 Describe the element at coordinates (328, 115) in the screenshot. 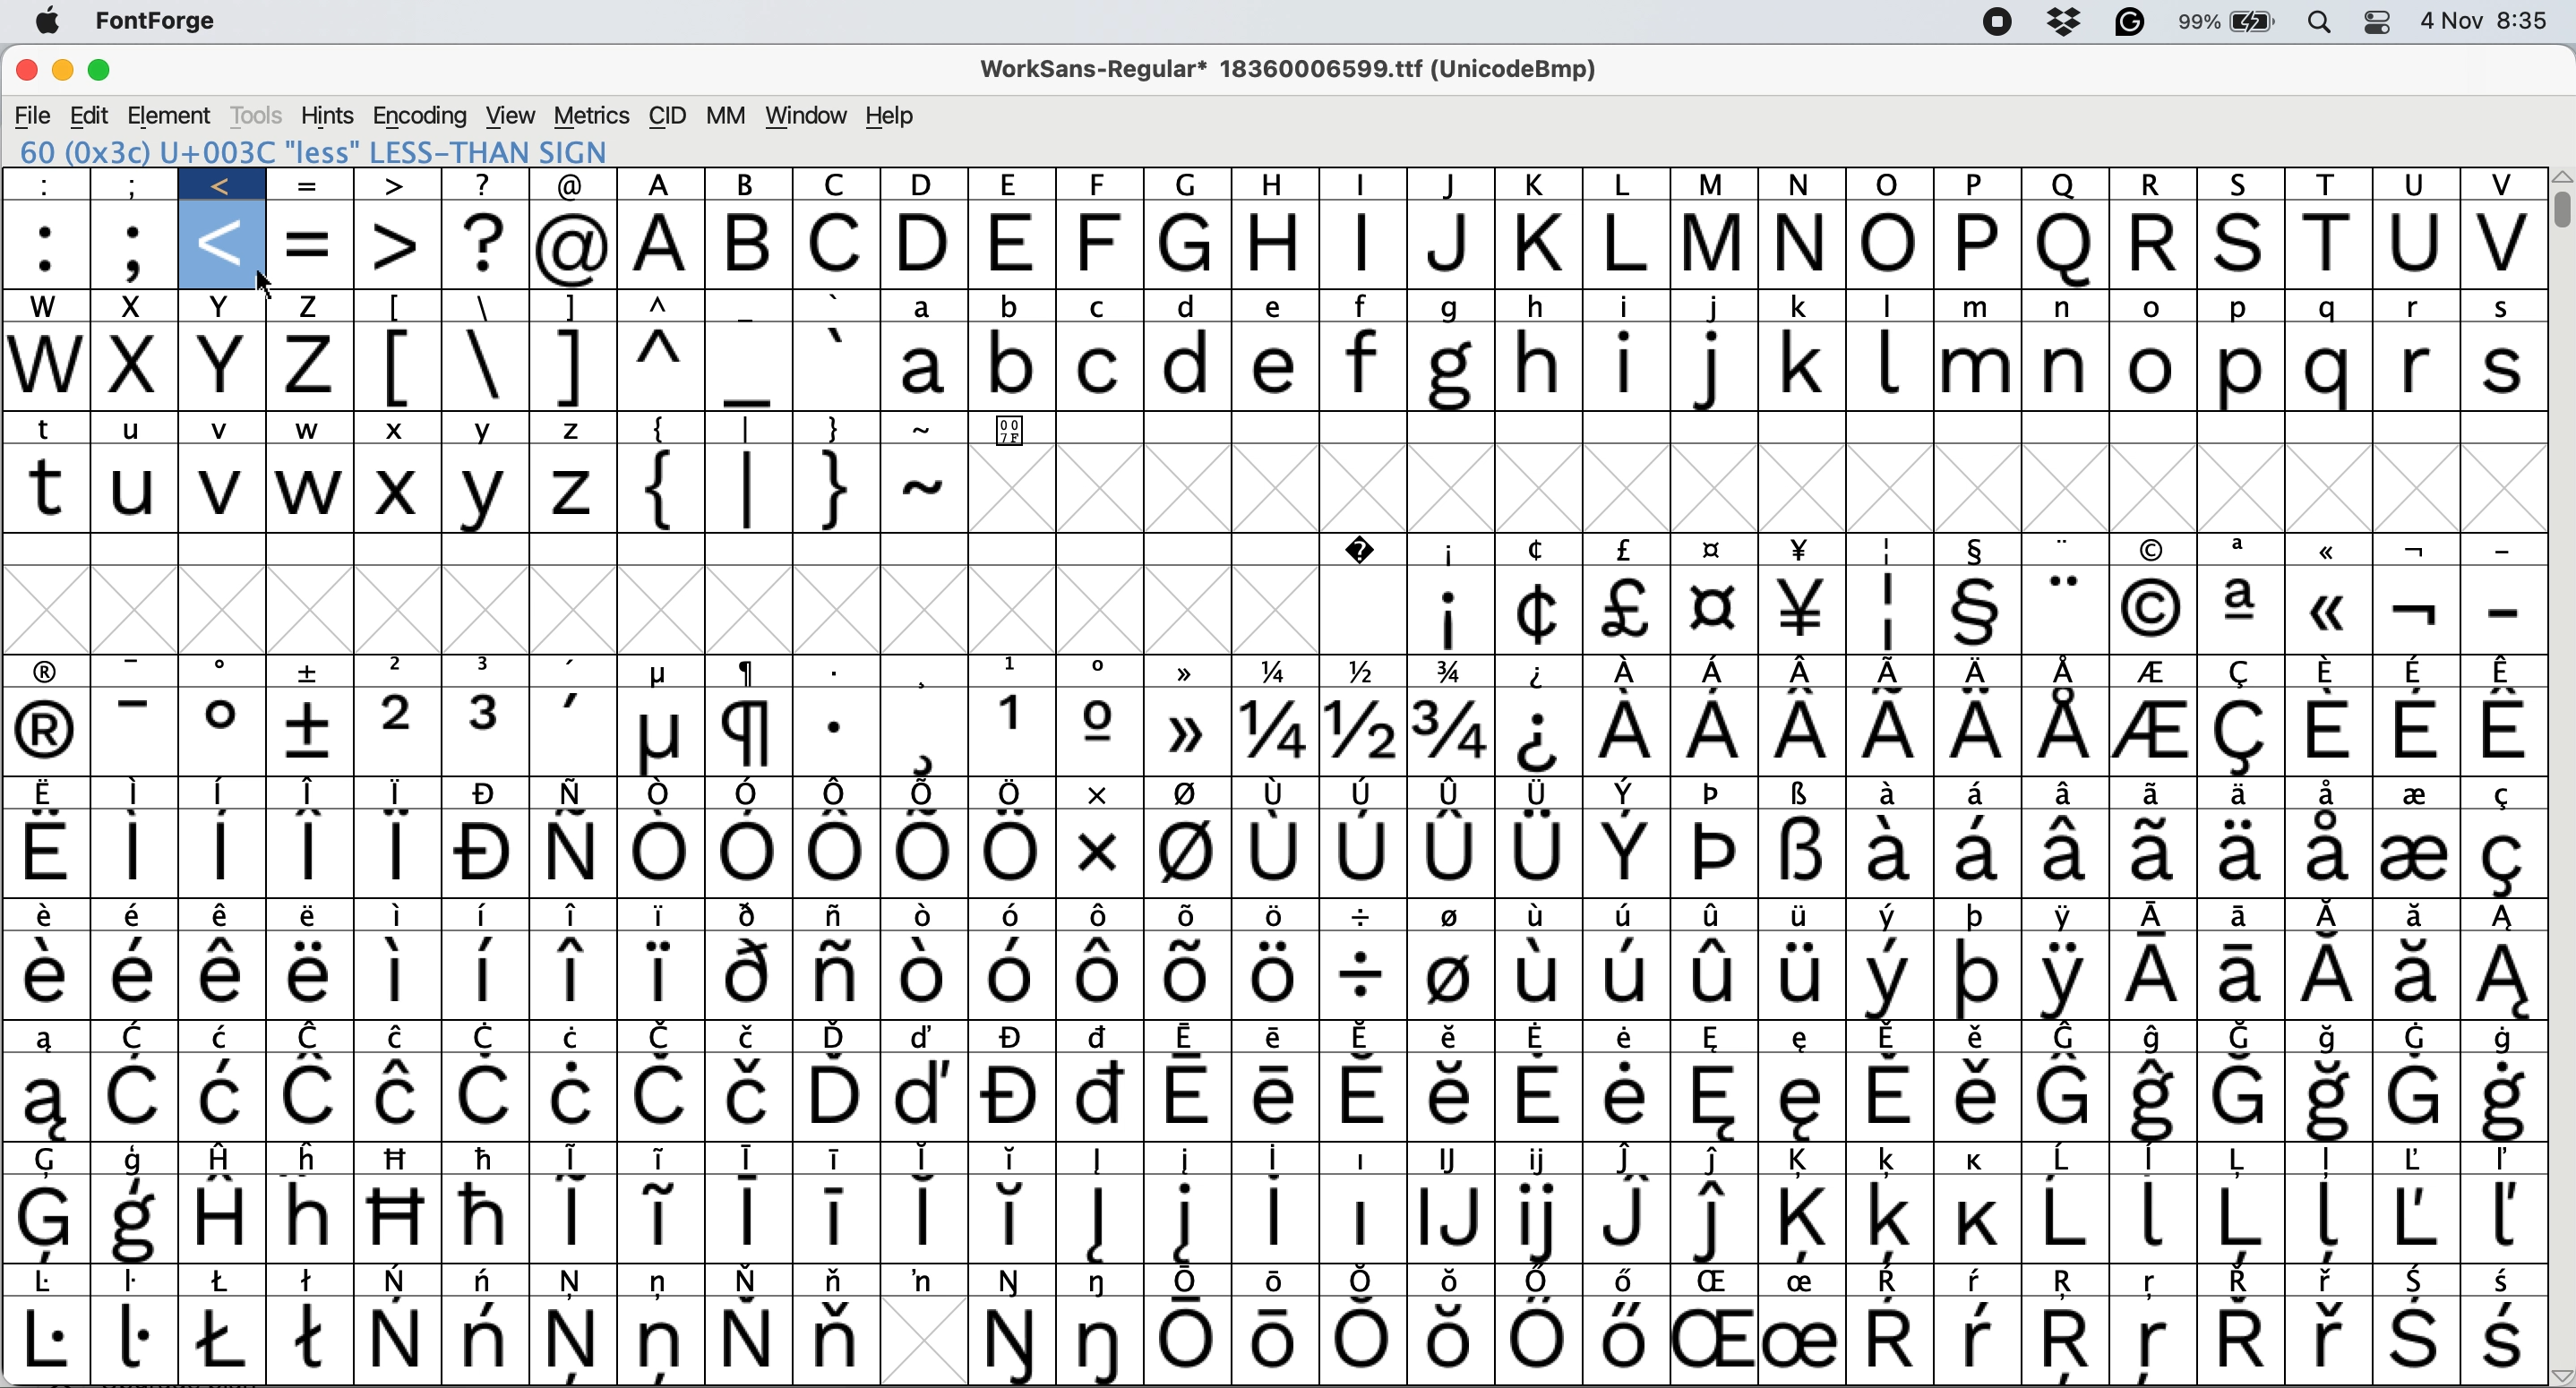

I see `hints` at that location.